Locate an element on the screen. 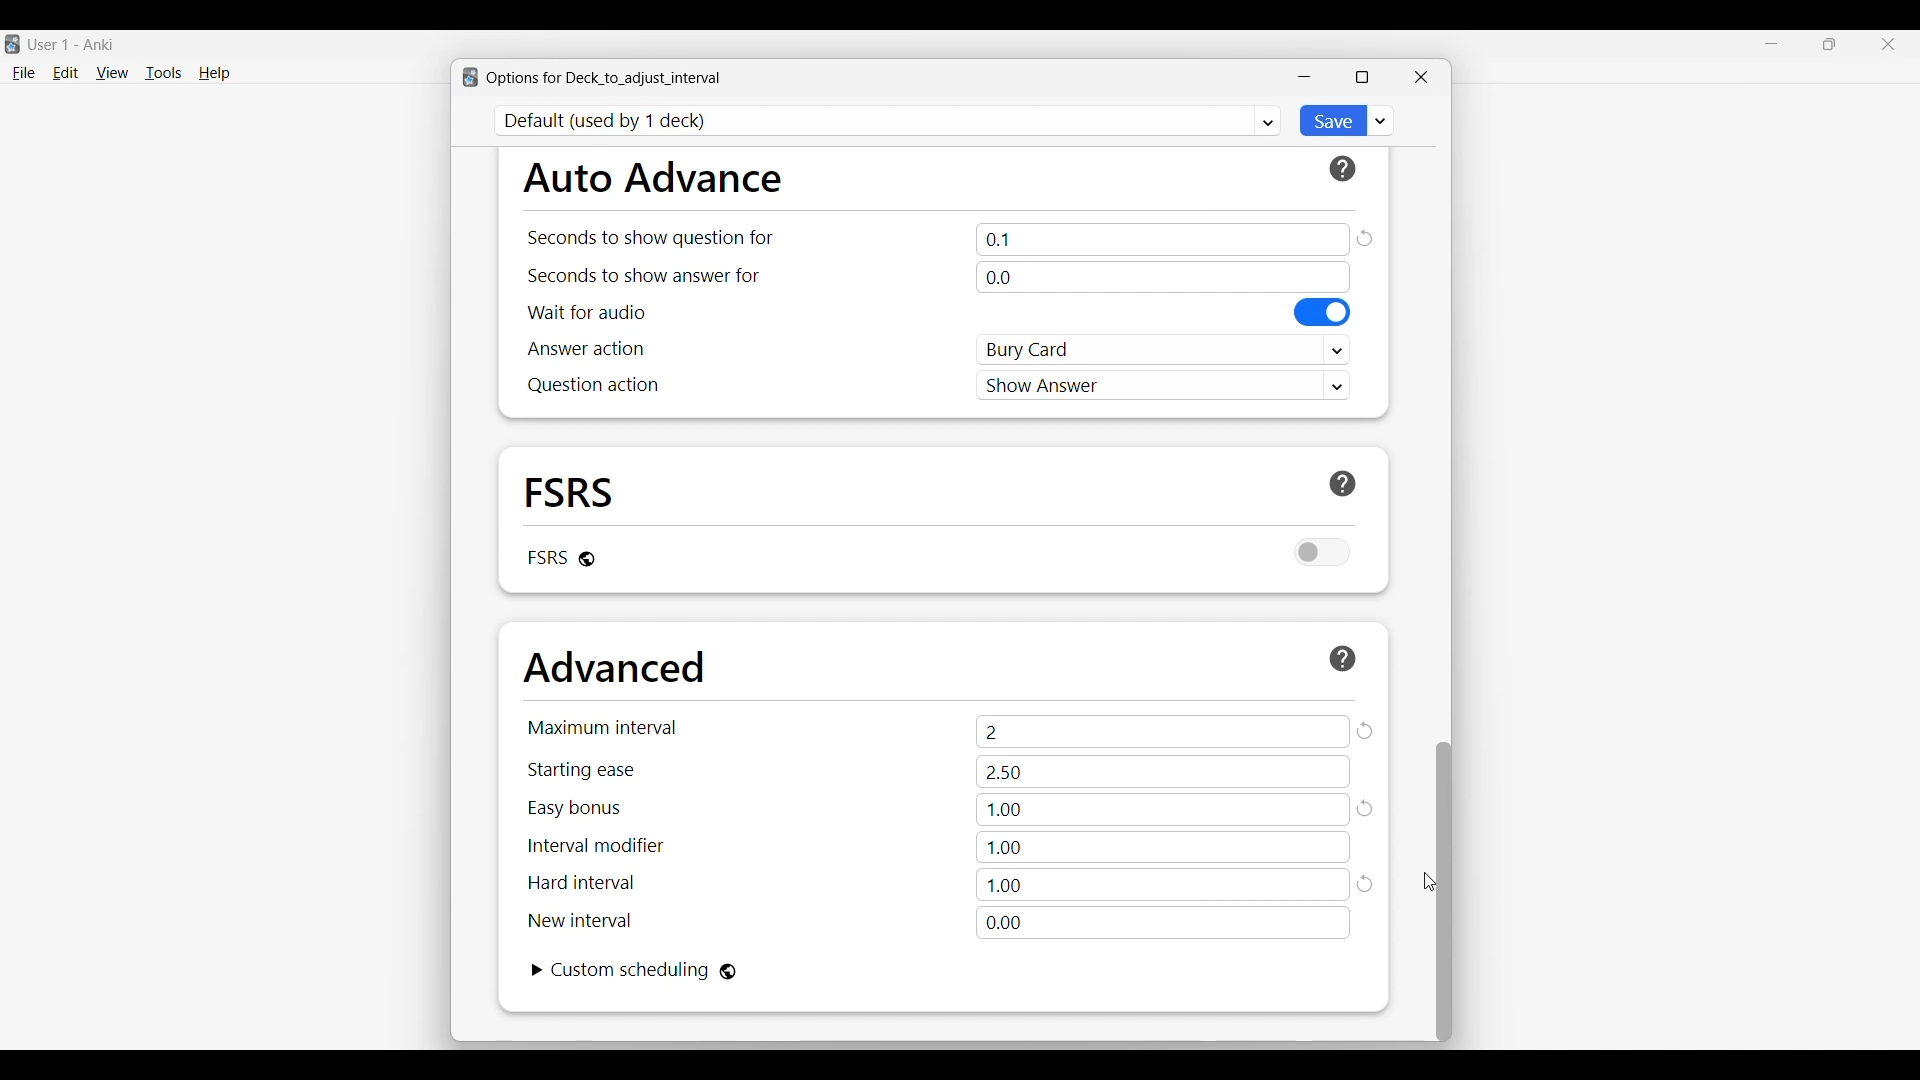 The width and height of the screenshot is (1920, 1080). 0.00 is located at coordinates (1163, 923).